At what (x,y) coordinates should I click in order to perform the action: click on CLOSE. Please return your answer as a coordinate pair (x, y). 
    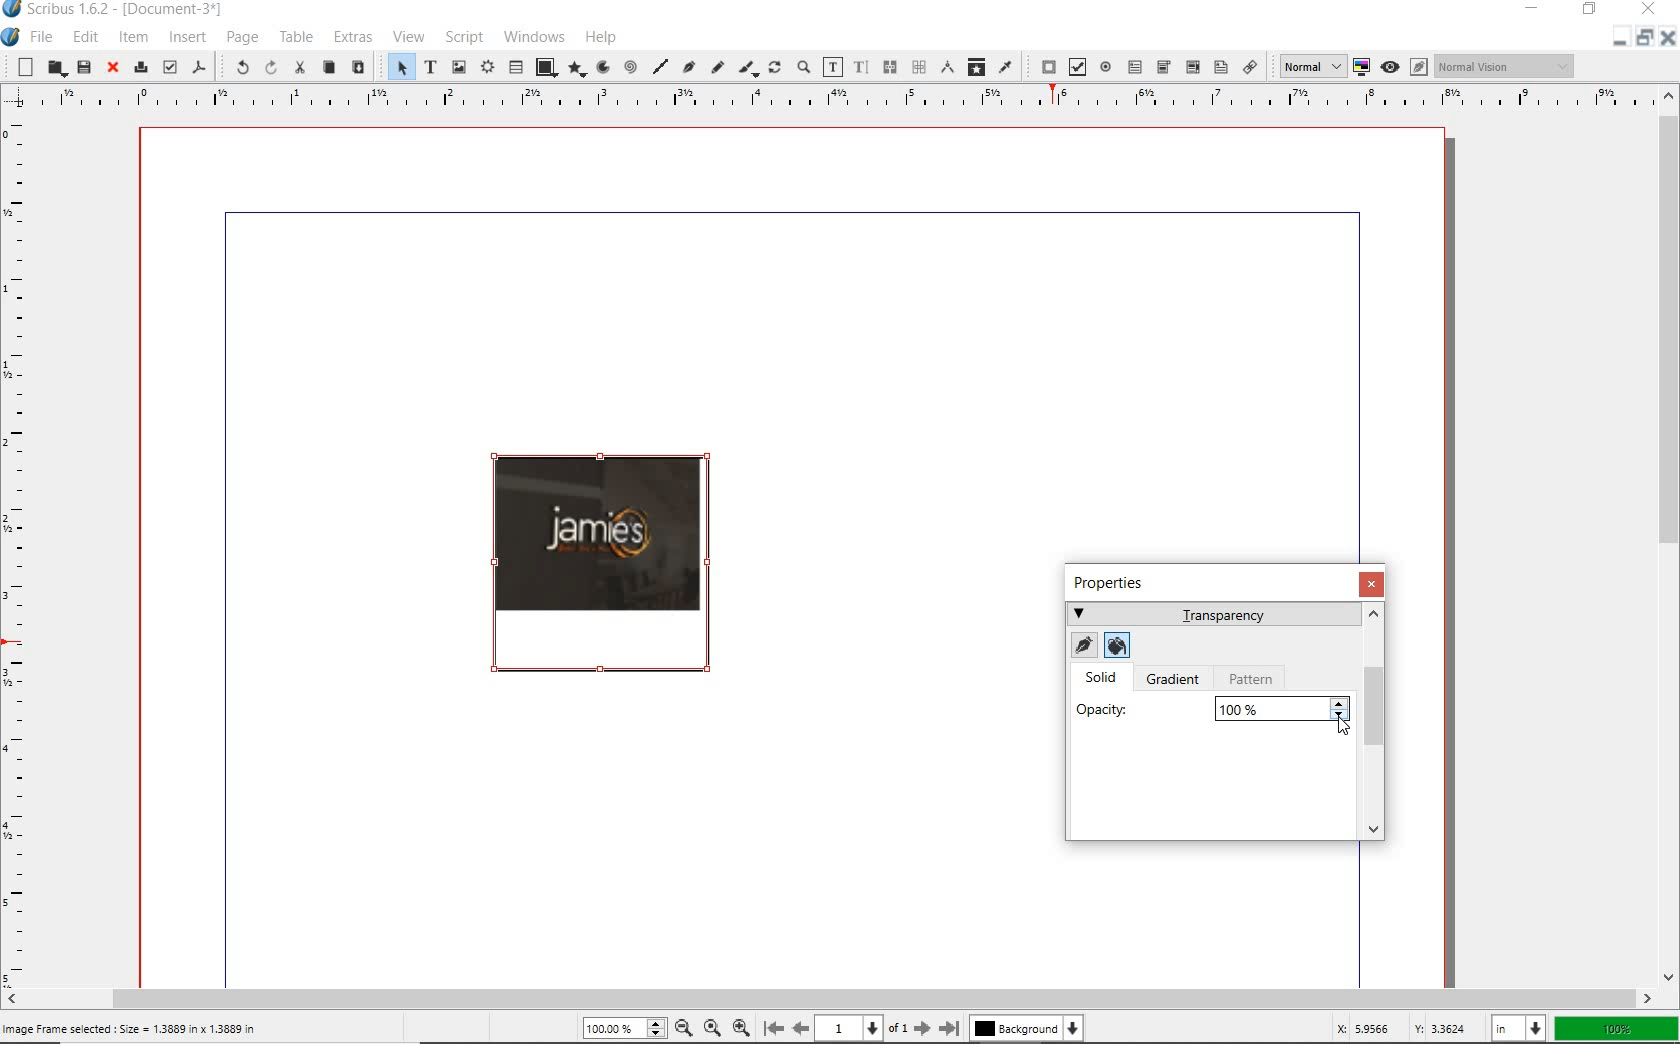
    Looking at the image, I should click on (1372, 584).